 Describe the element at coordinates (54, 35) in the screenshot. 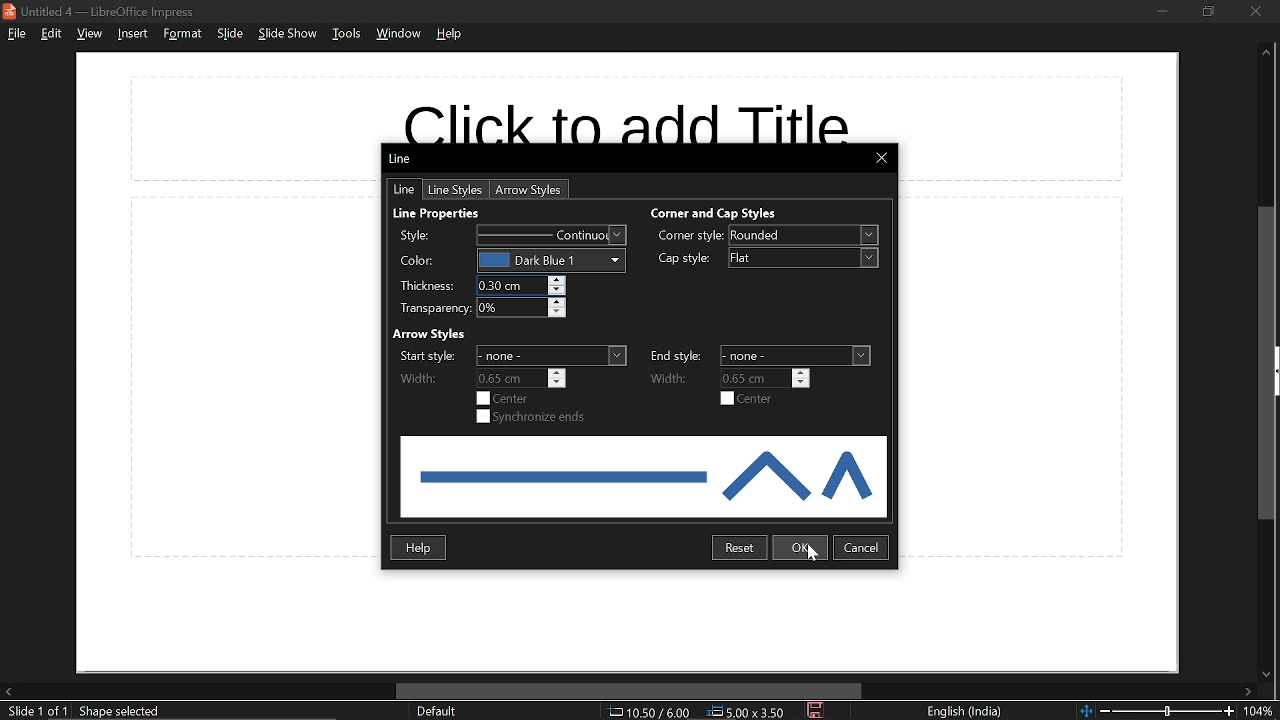

I see `edit` at that location.